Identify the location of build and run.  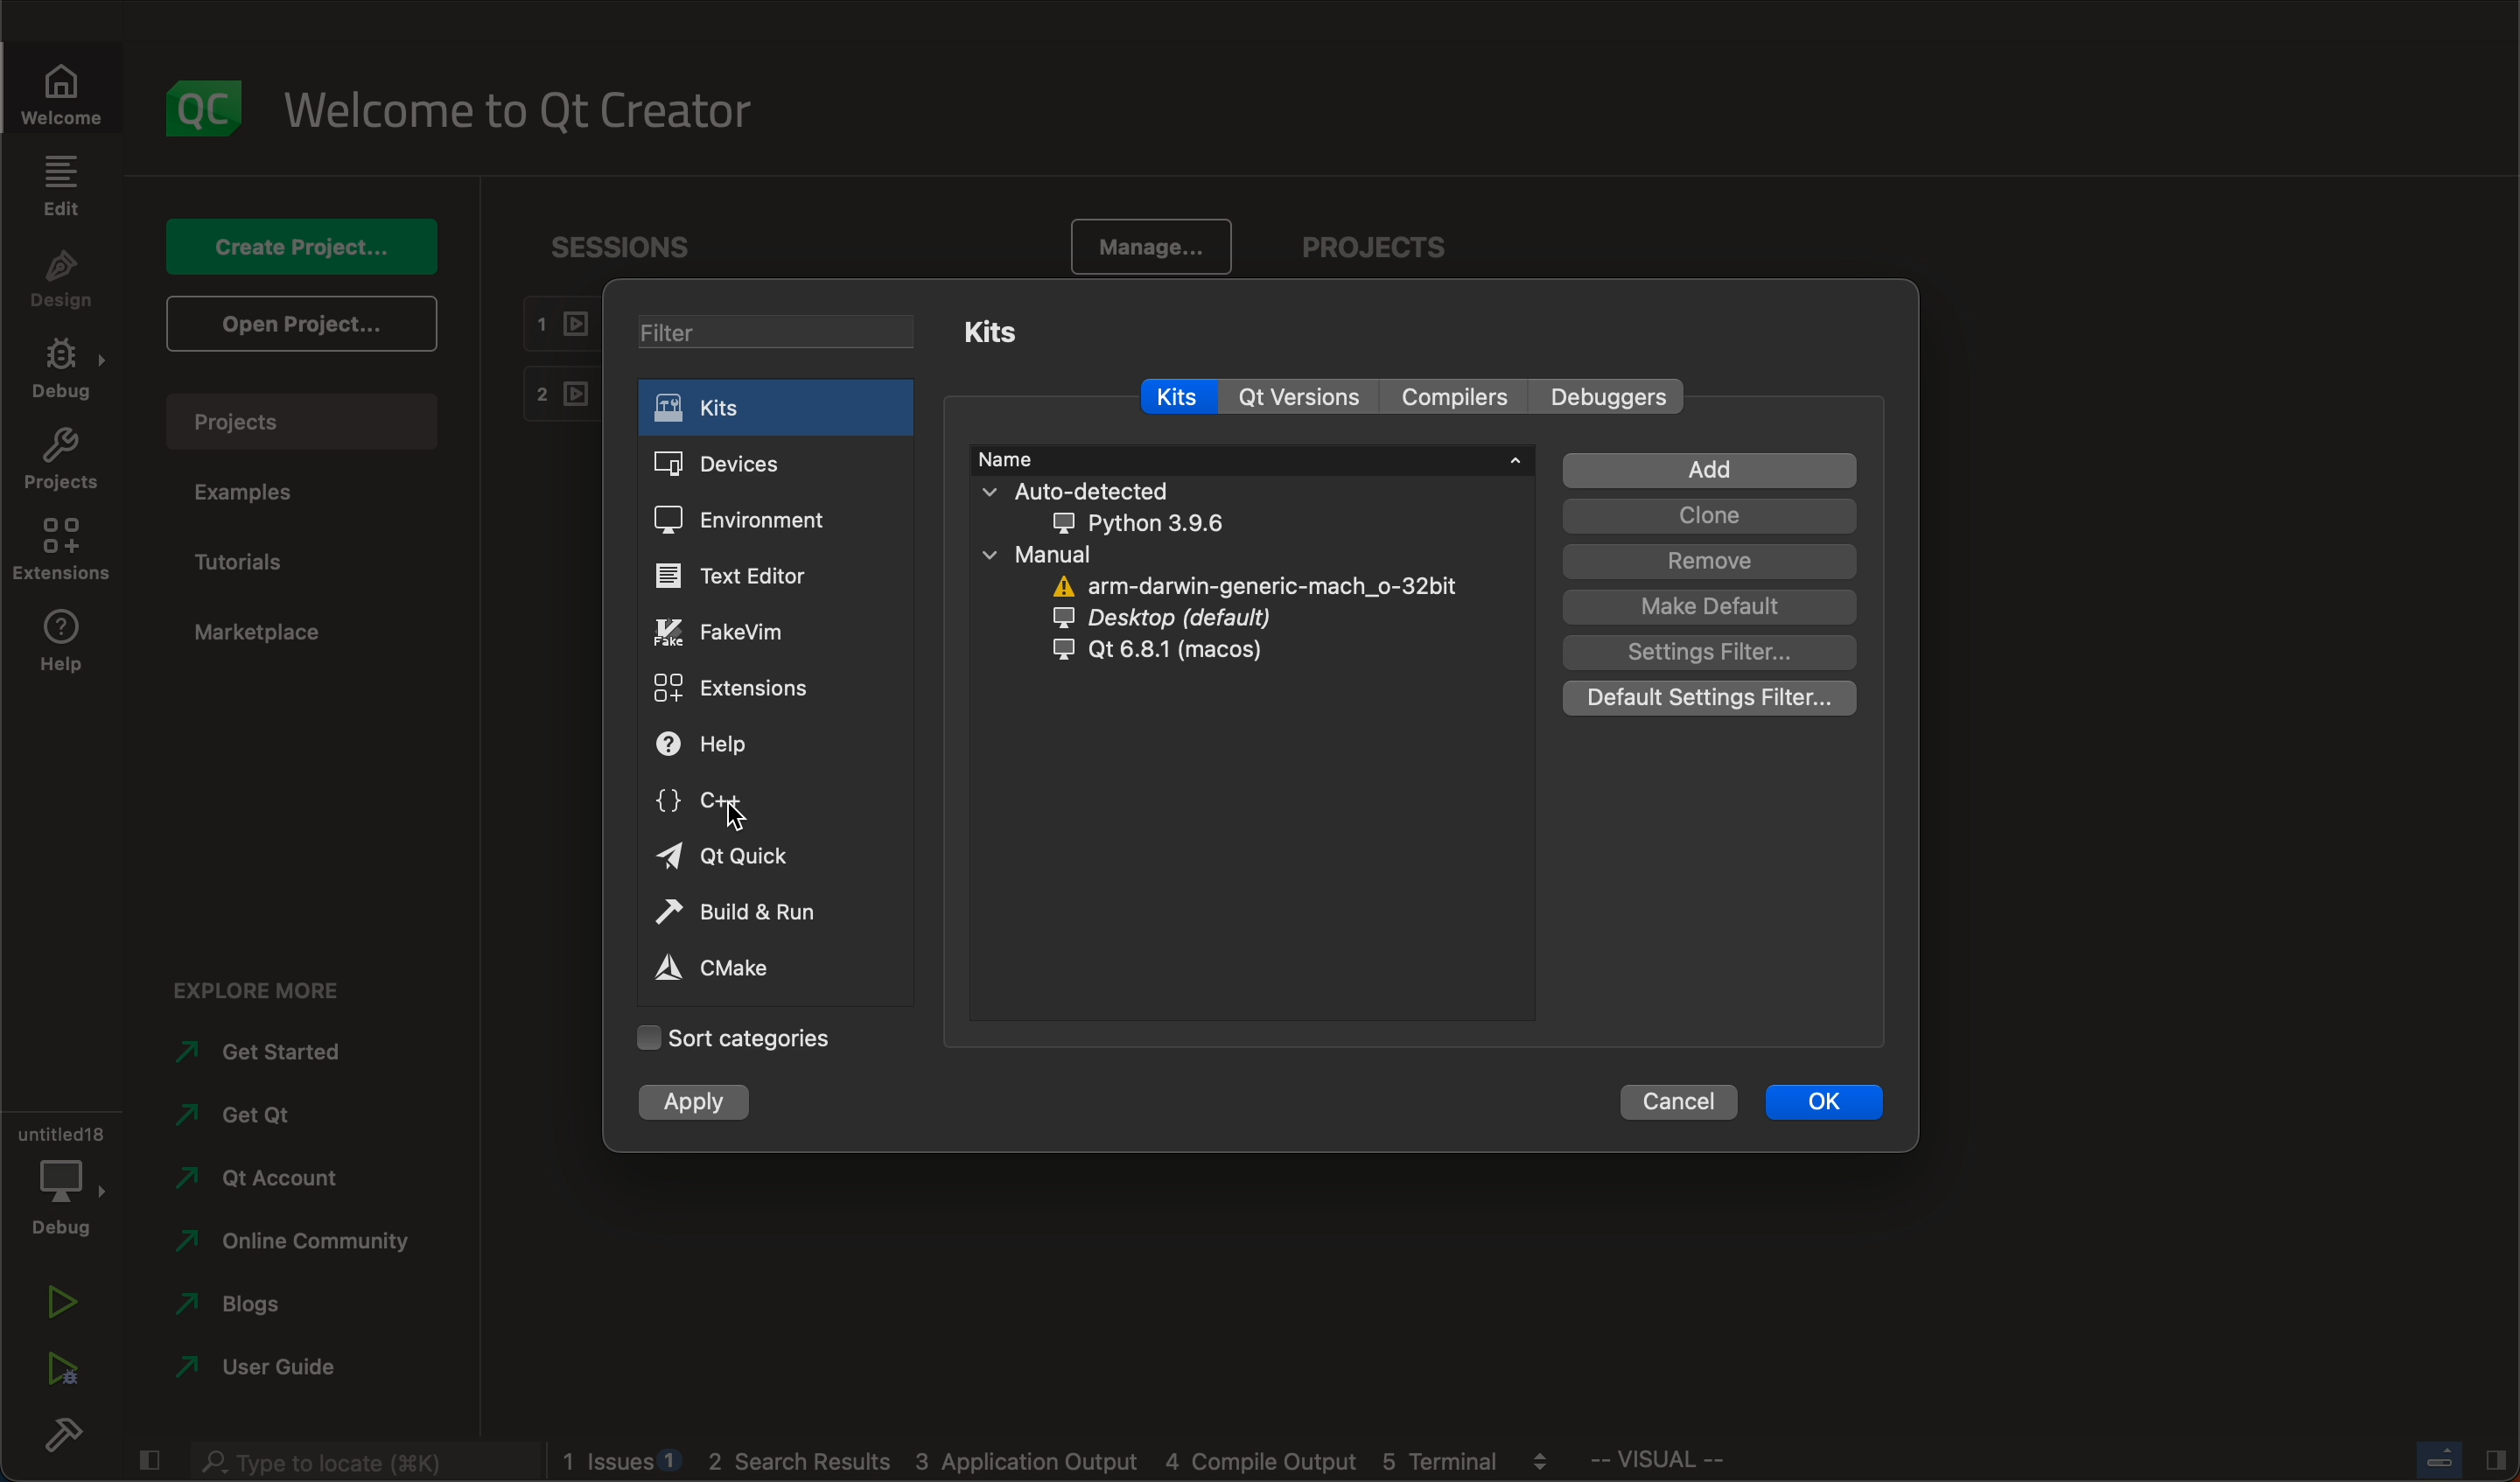
(746, 915).